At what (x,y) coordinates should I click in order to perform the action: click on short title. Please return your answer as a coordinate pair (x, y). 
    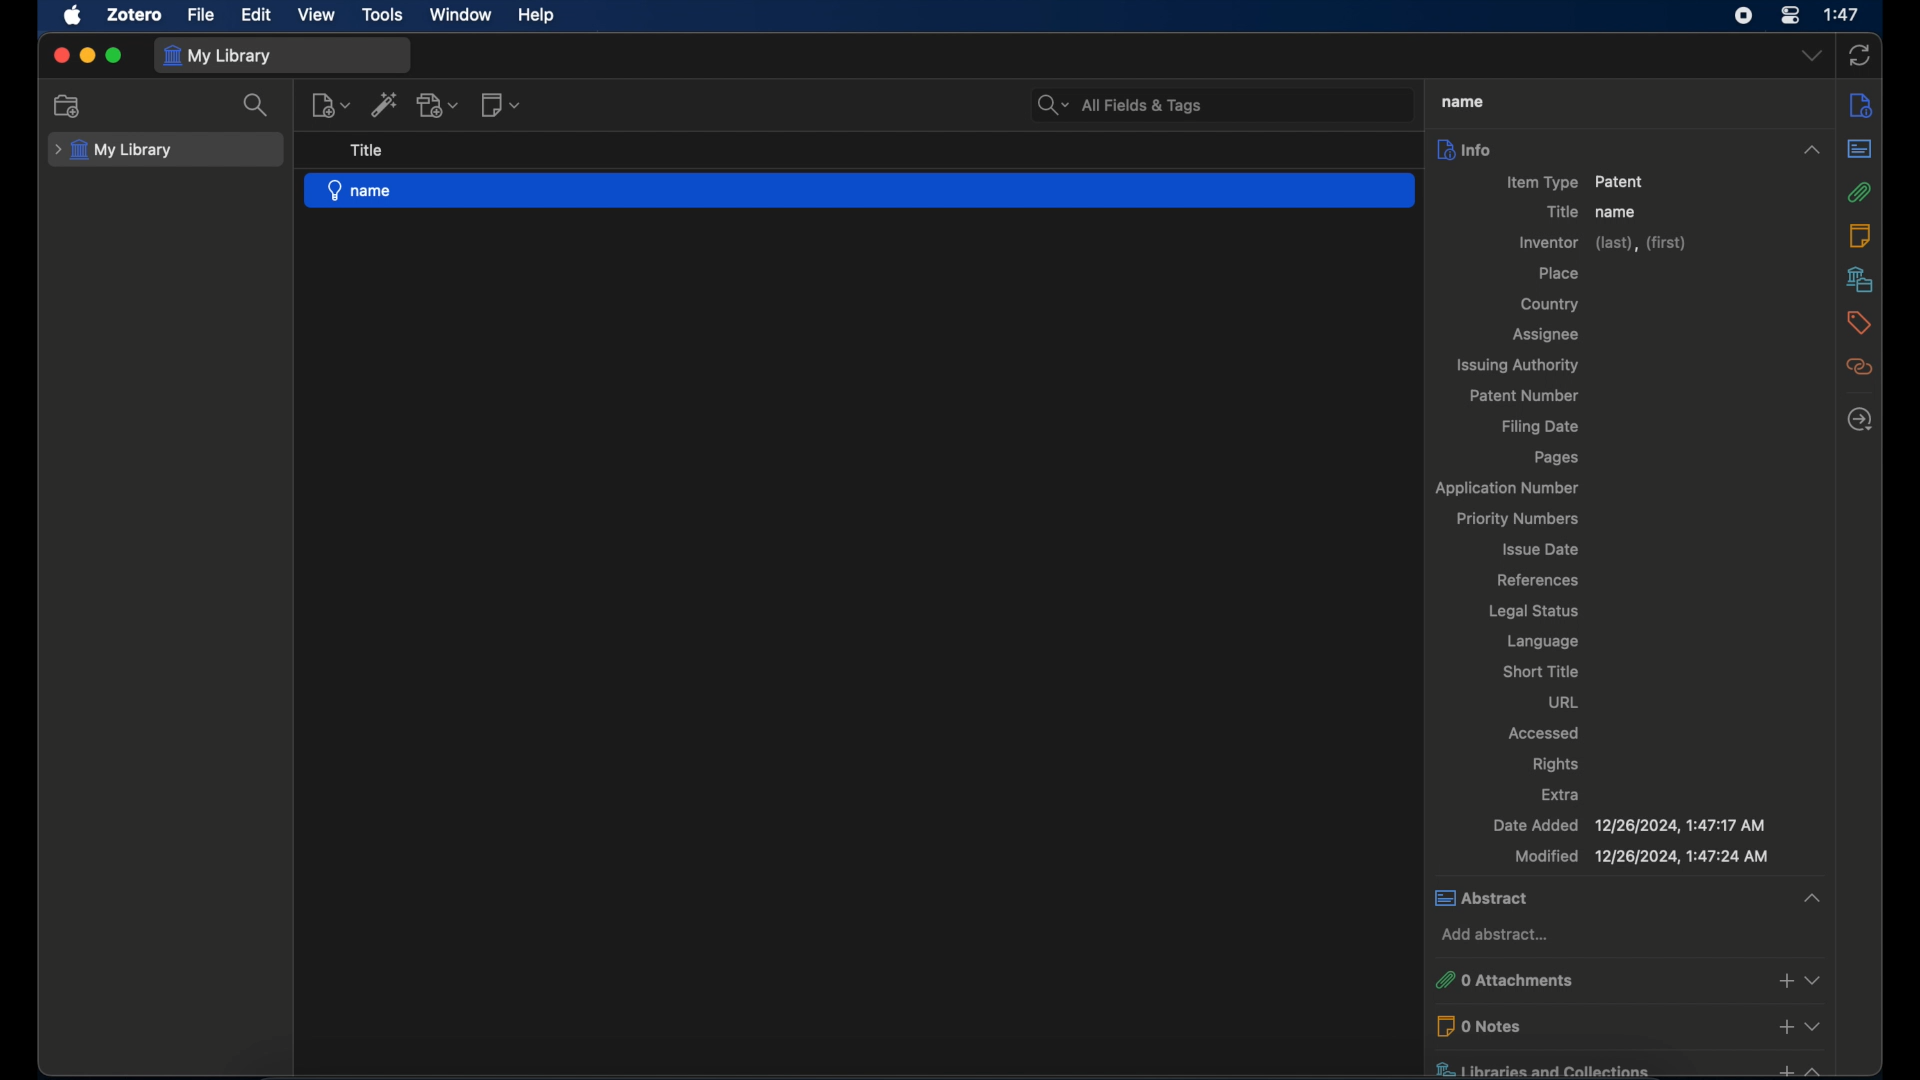
    Looking at the image, I should click on (1542, 671).